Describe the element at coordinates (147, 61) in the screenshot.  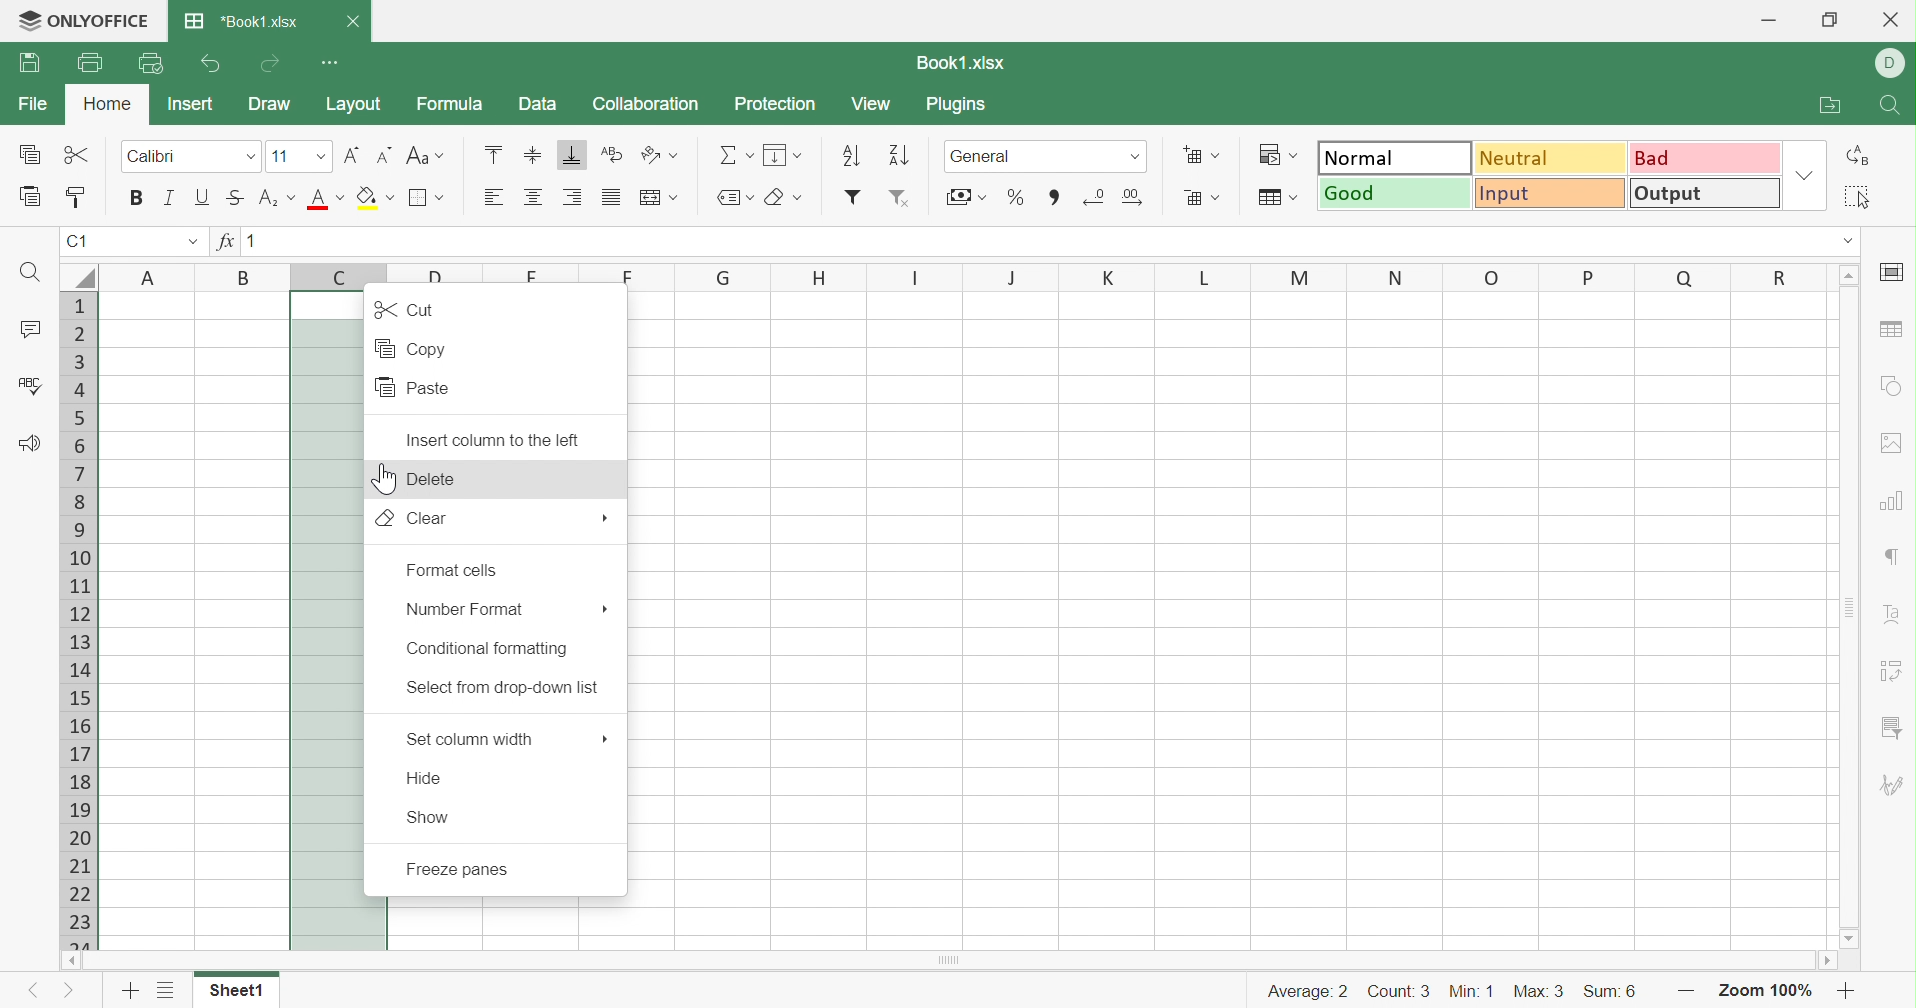
I see `Quick Print` at that location.